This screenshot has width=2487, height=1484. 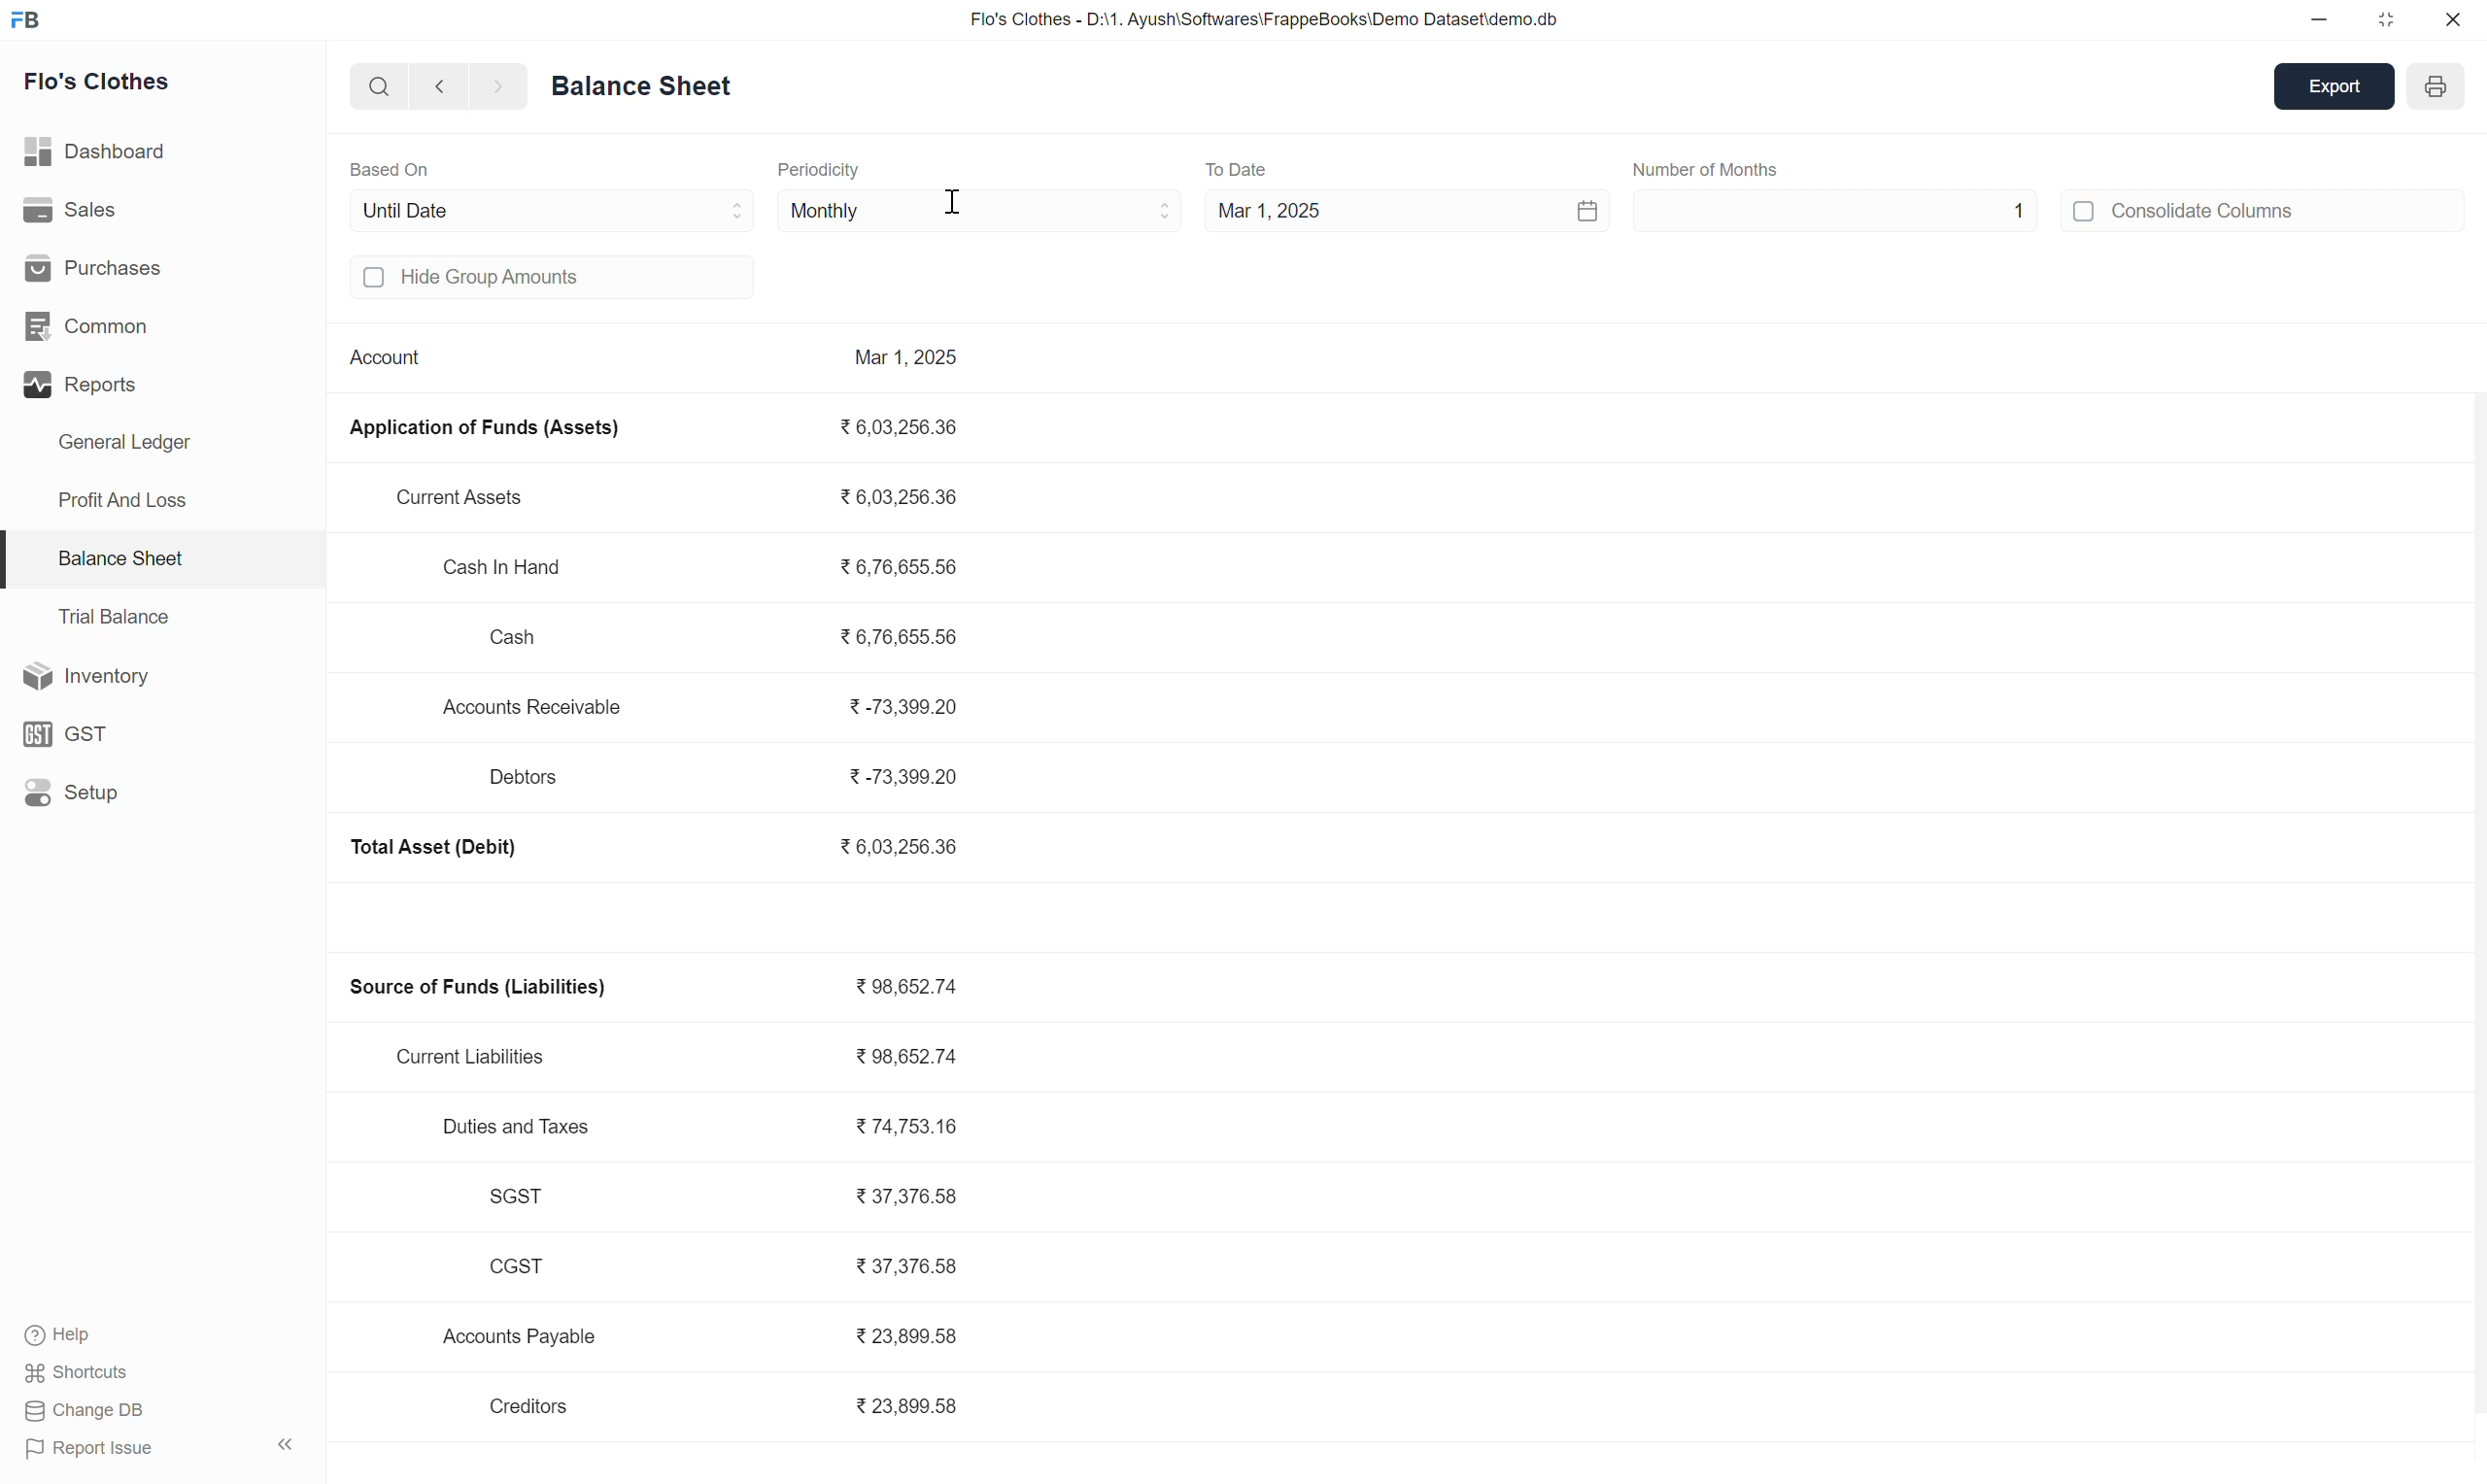 What do you see at coordinates (2441, 88) in the screenshot?
I see `year` at bounding box center [2441, 88].